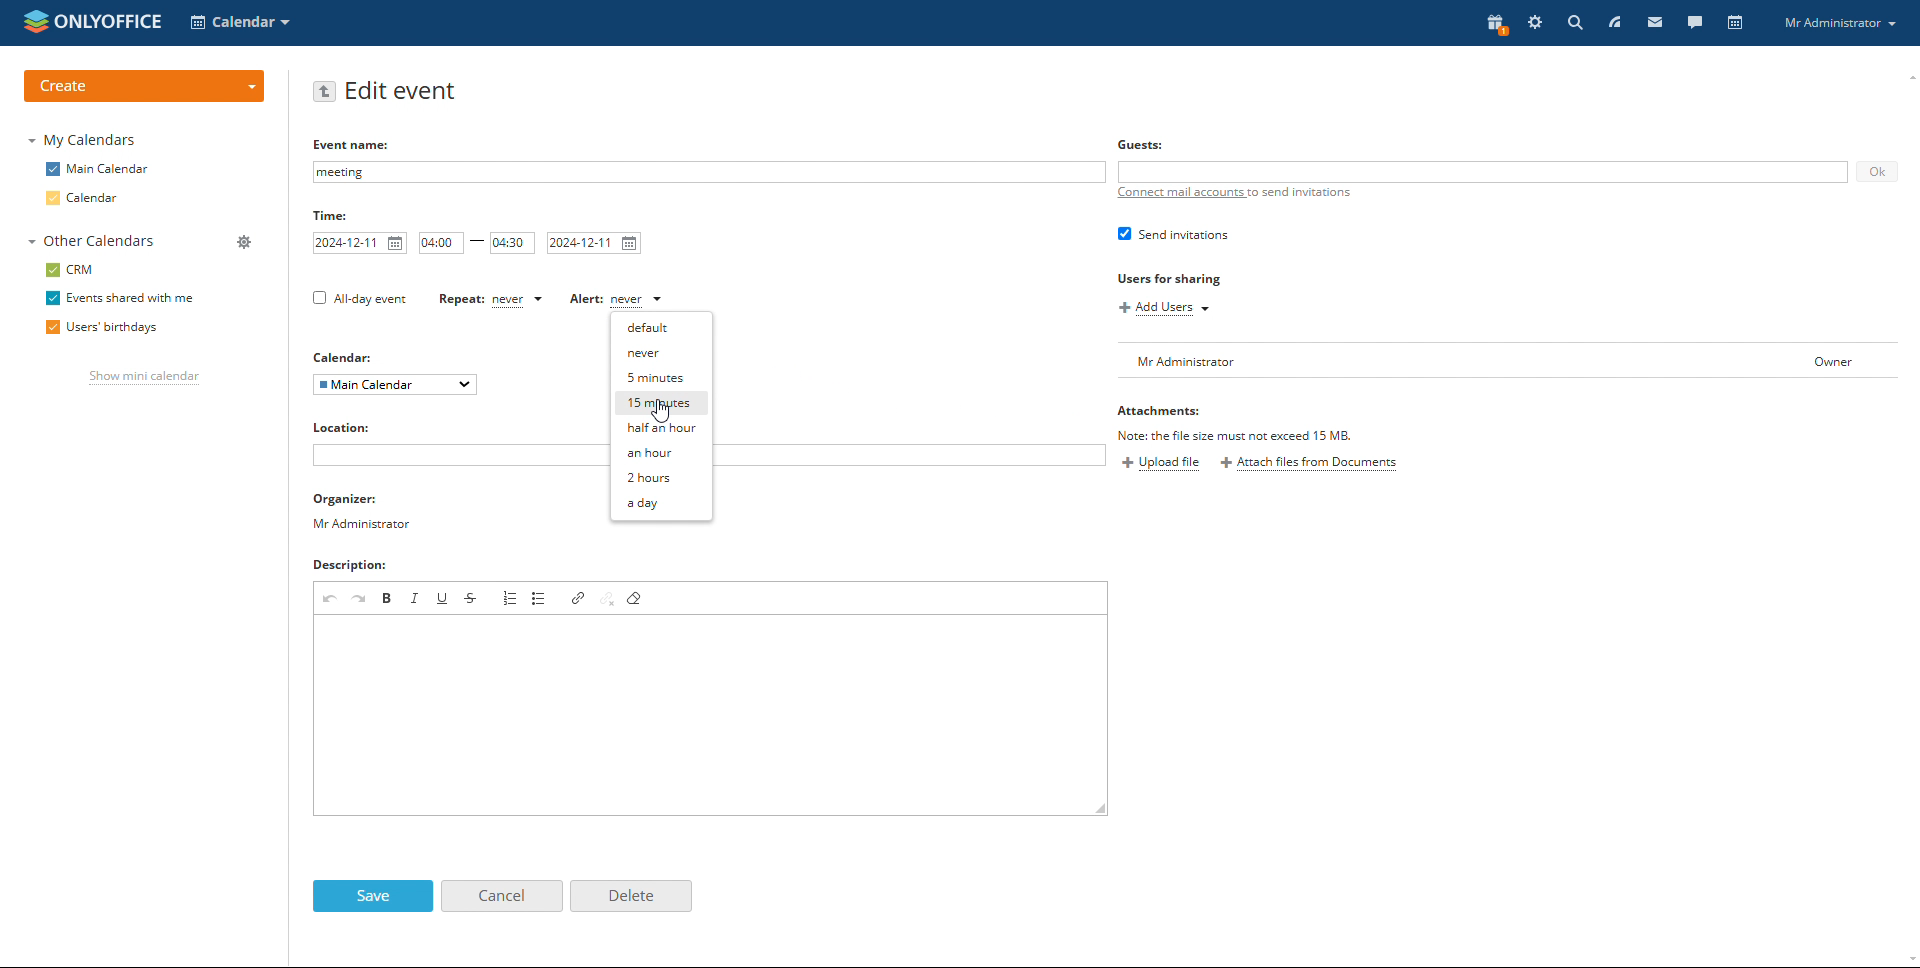  What do you see at coordinates (72, 269) in the screenshot?
I see `crm` at bounding box center [72, 269].